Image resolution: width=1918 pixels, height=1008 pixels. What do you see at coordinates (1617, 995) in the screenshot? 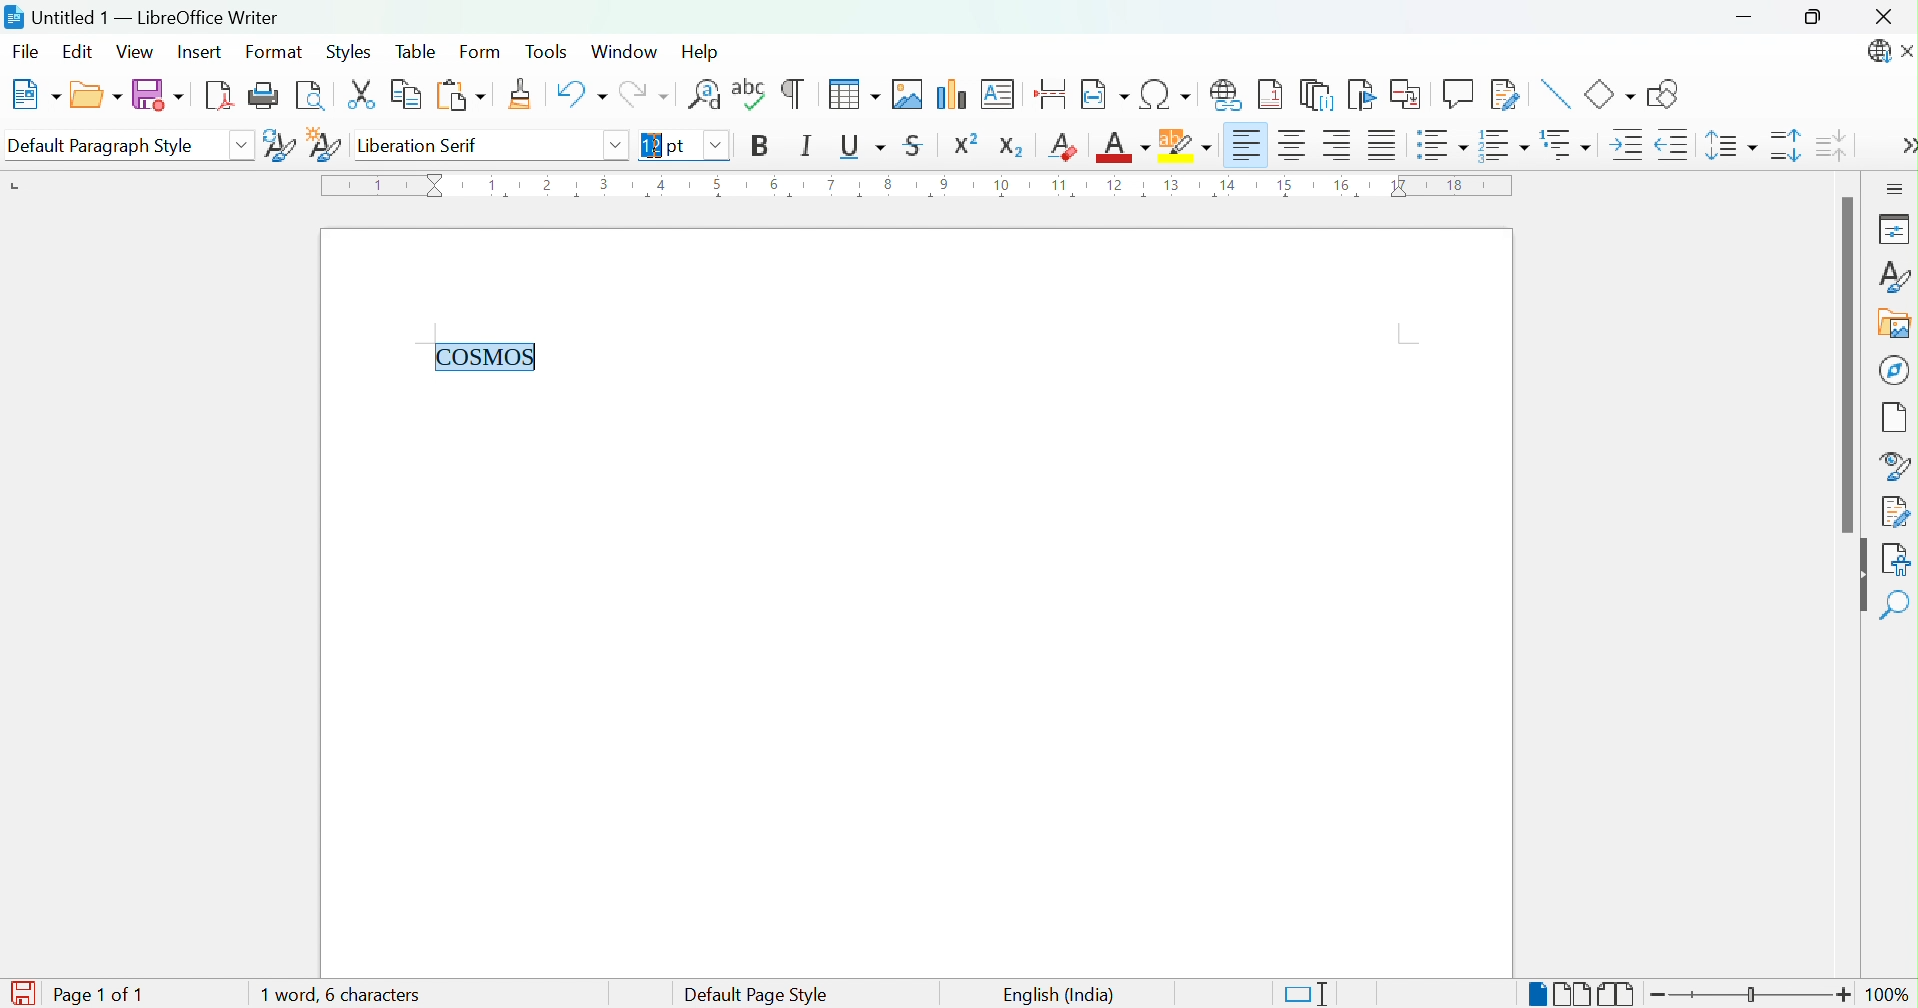
I see `Book view` at bounding box center [1617, 995].